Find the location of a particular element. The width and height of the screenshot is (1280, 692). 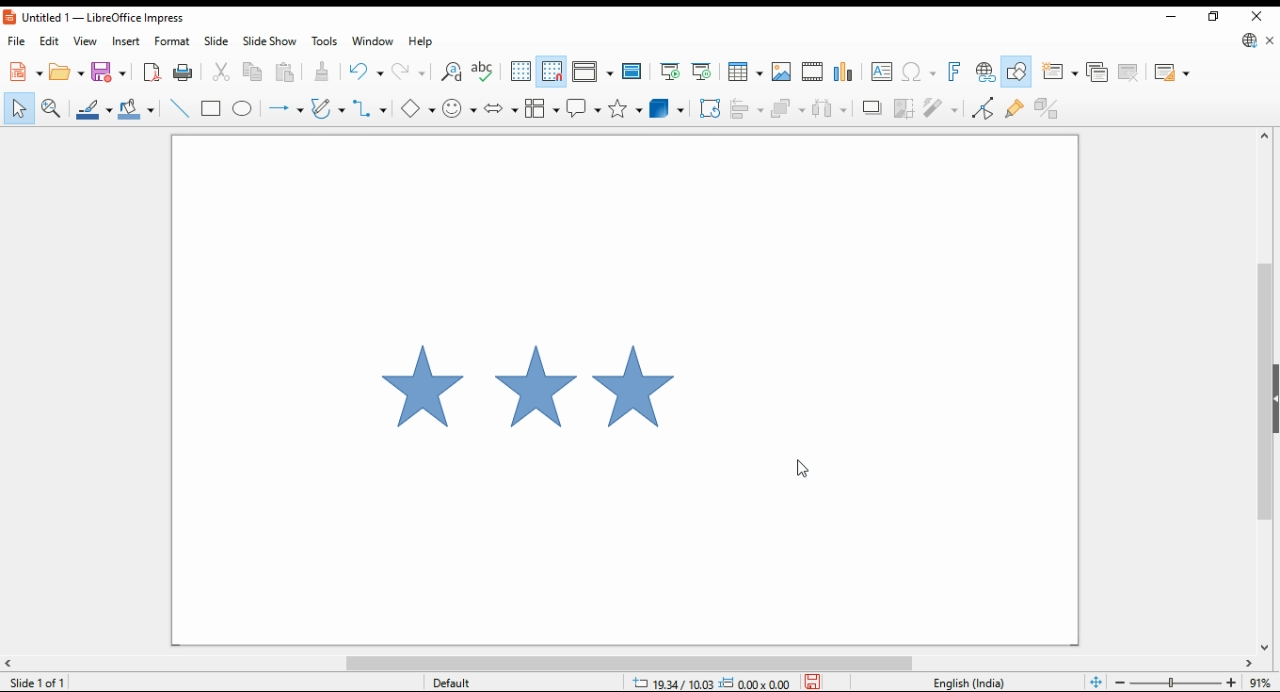

cut is located at coordinates (224, 71).